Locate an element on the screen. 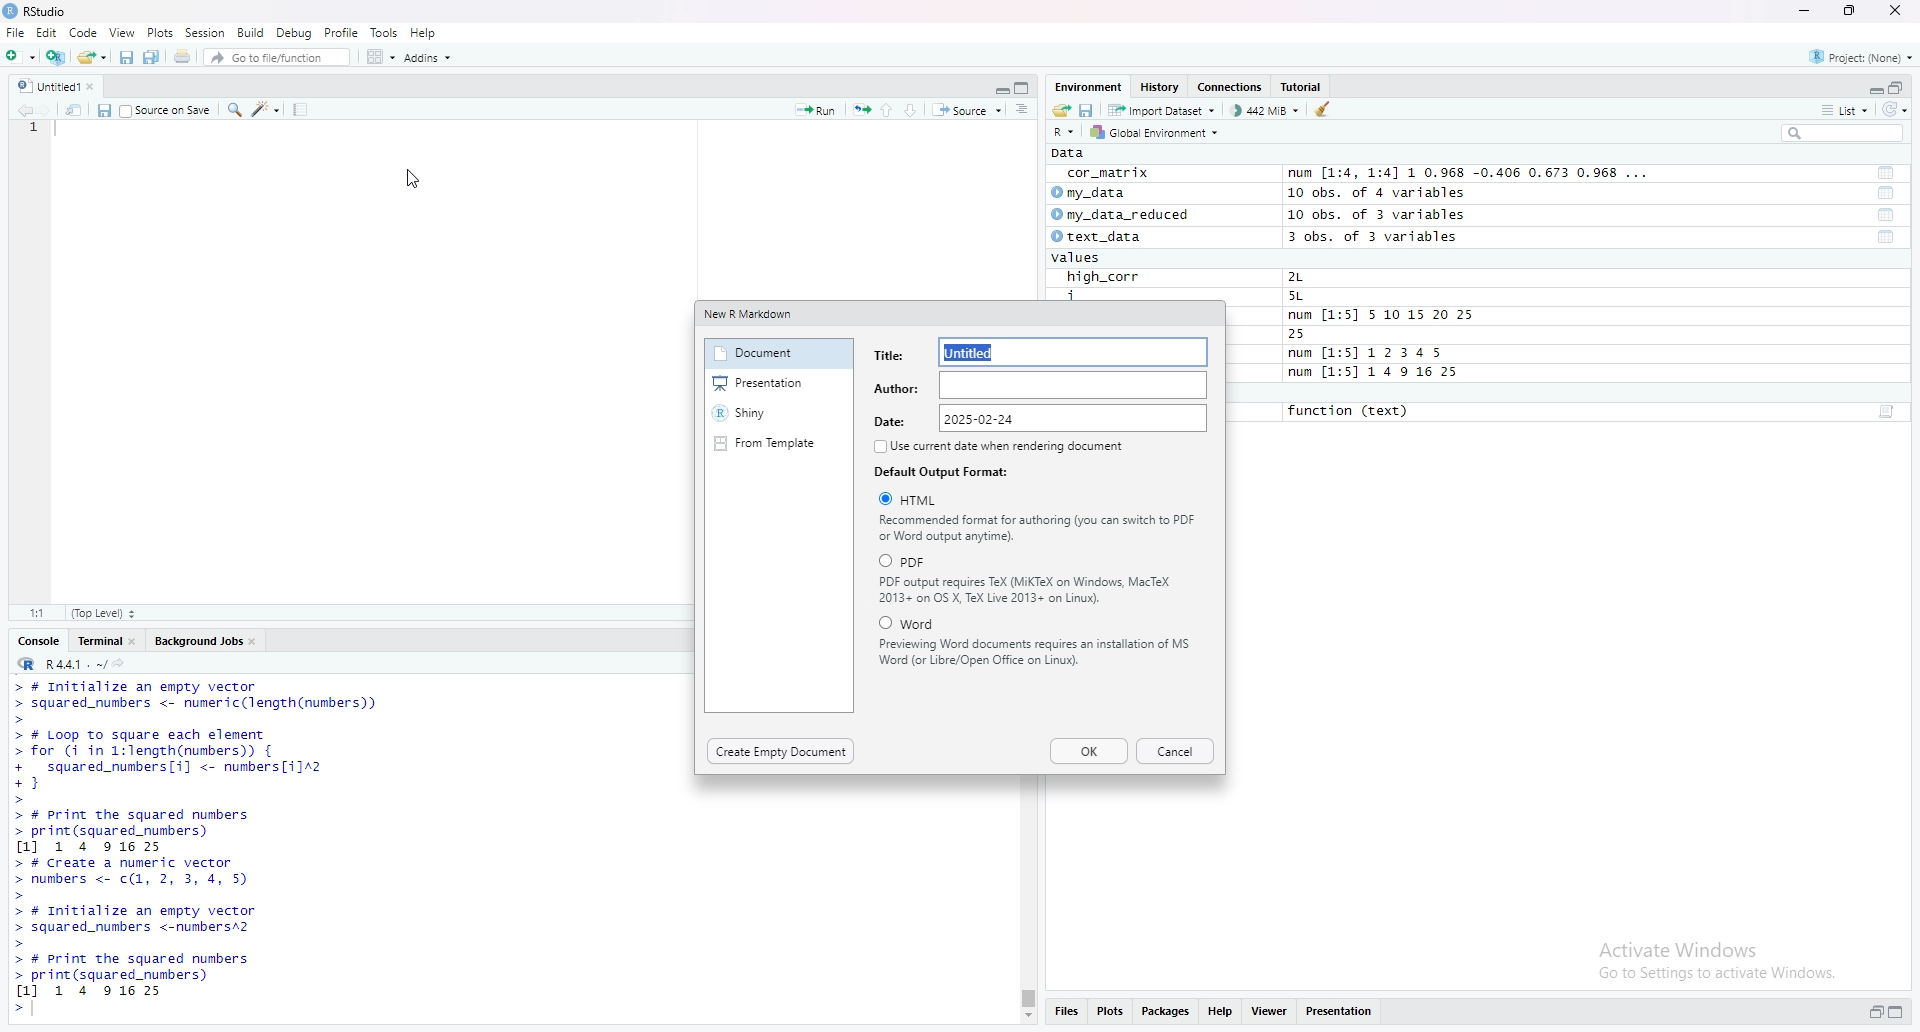 The width and height of the screenshot is (1920, 1032). 10 obs. of 3 variables is located at coordinates (1395, 213).